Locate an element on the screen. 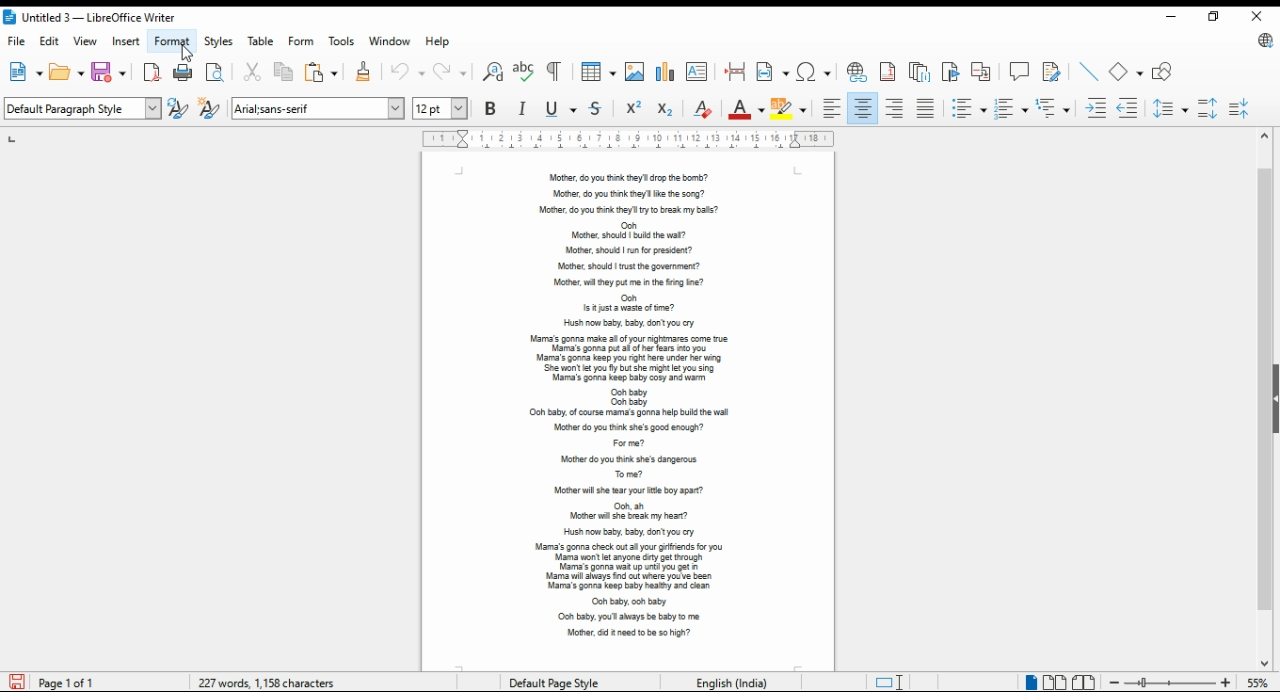 The width and height of the screenshot is (1280, 692). align left is located at coordinates (832, 108).